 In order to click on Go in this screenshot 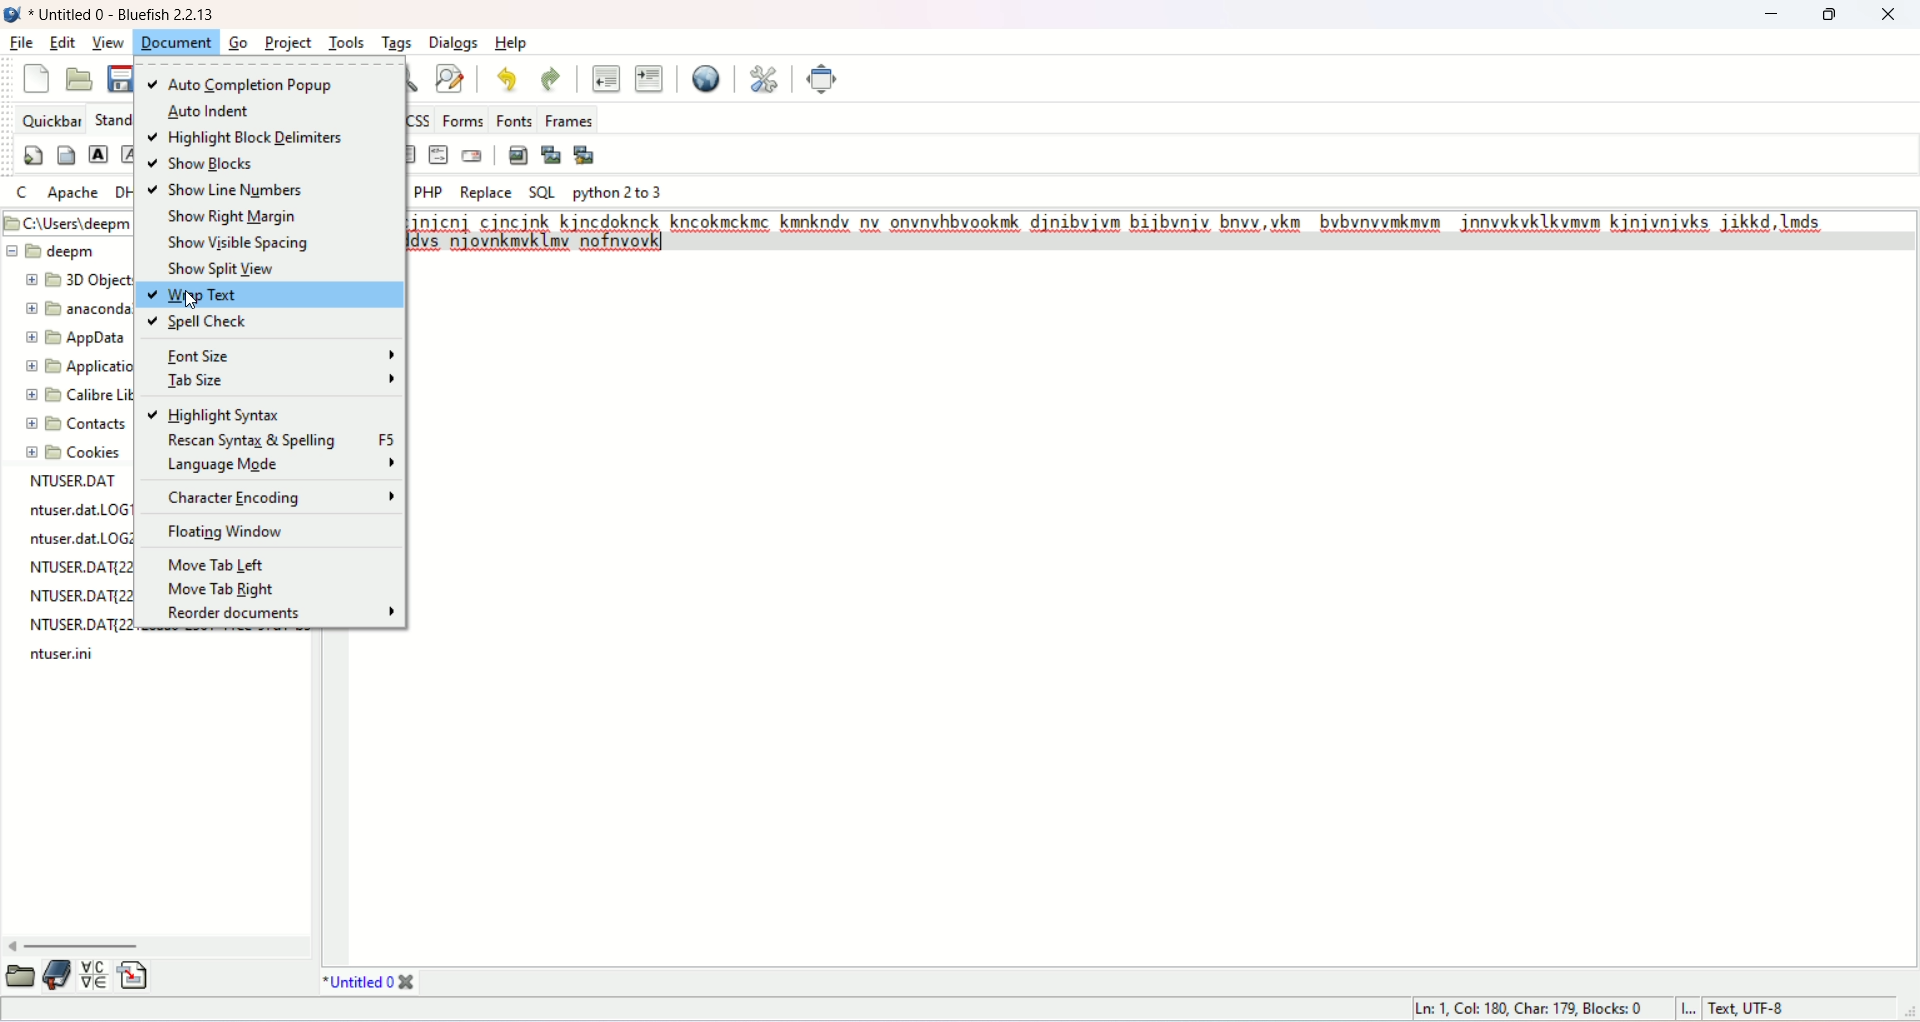, I will do `click(243, 38)`.